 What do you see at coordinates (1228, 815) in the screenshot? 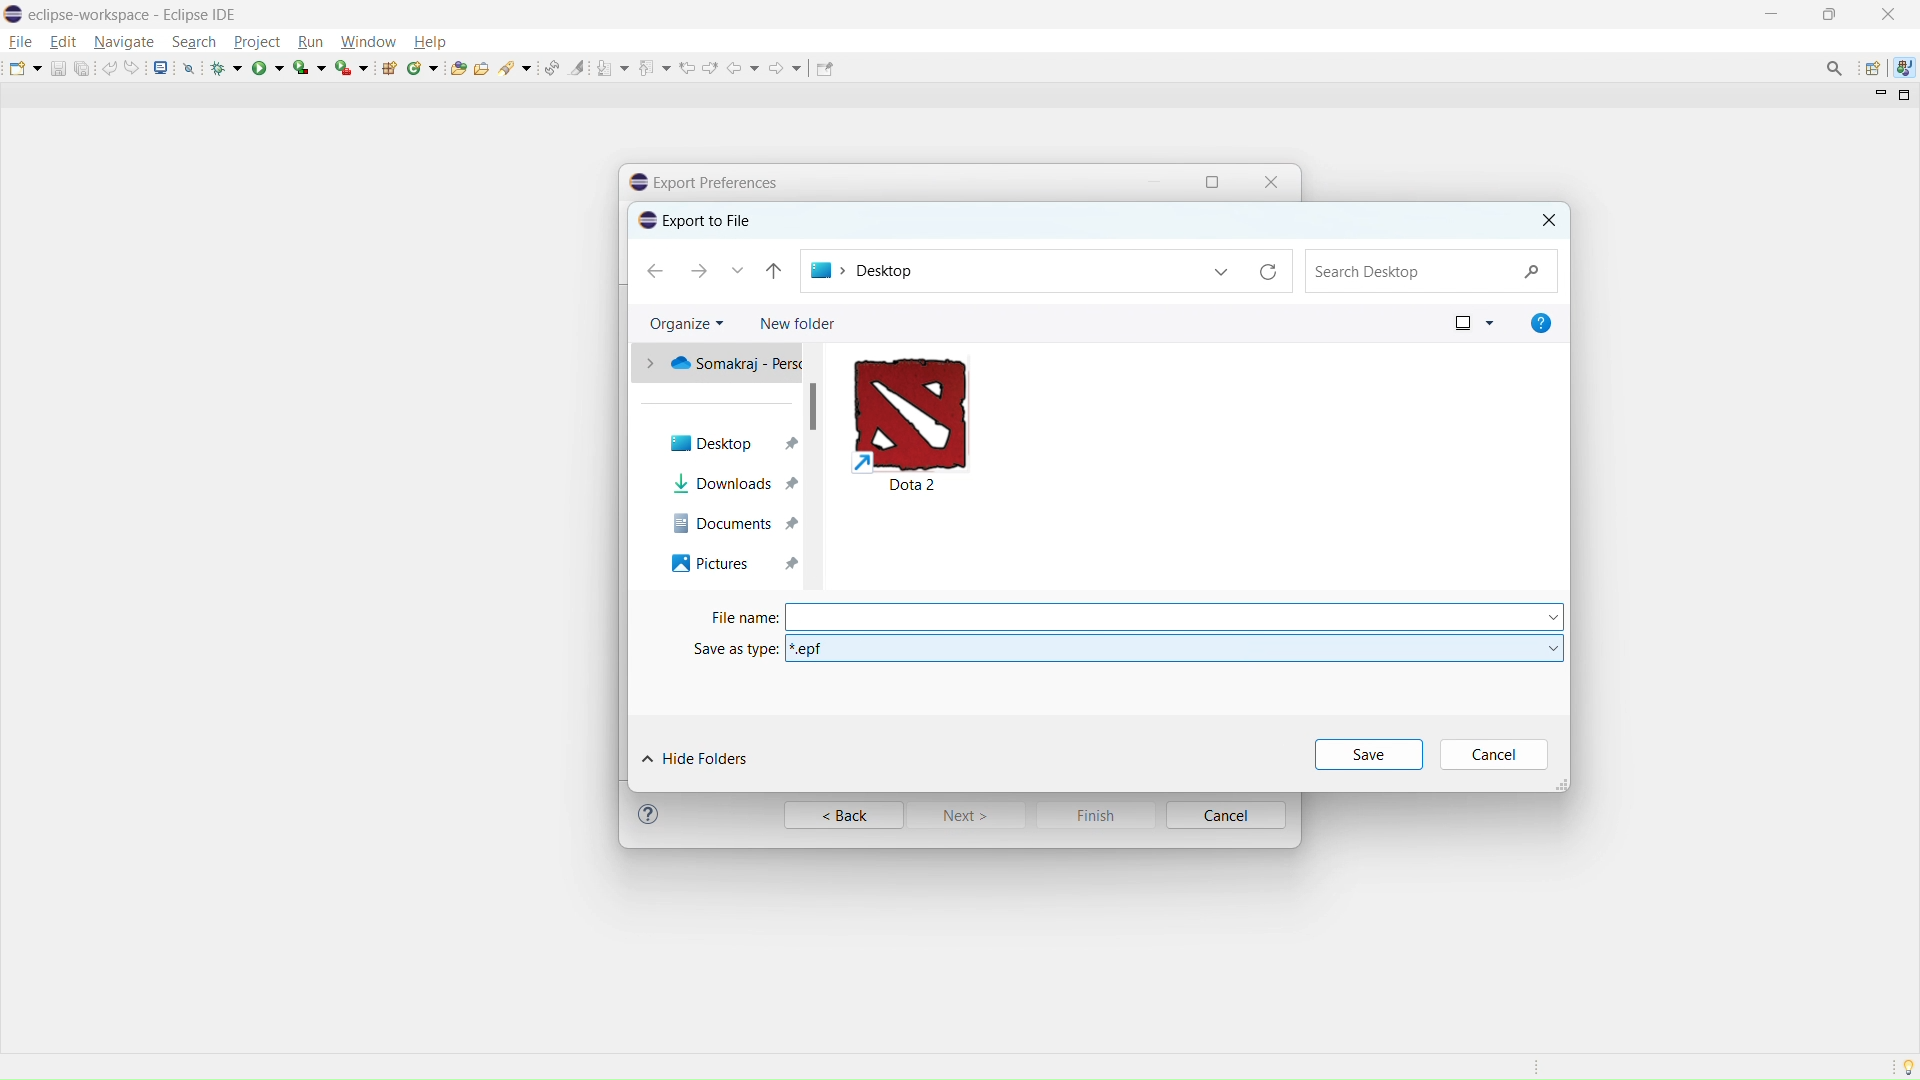
I see `Cancel` at bounding box center [1228, 815].